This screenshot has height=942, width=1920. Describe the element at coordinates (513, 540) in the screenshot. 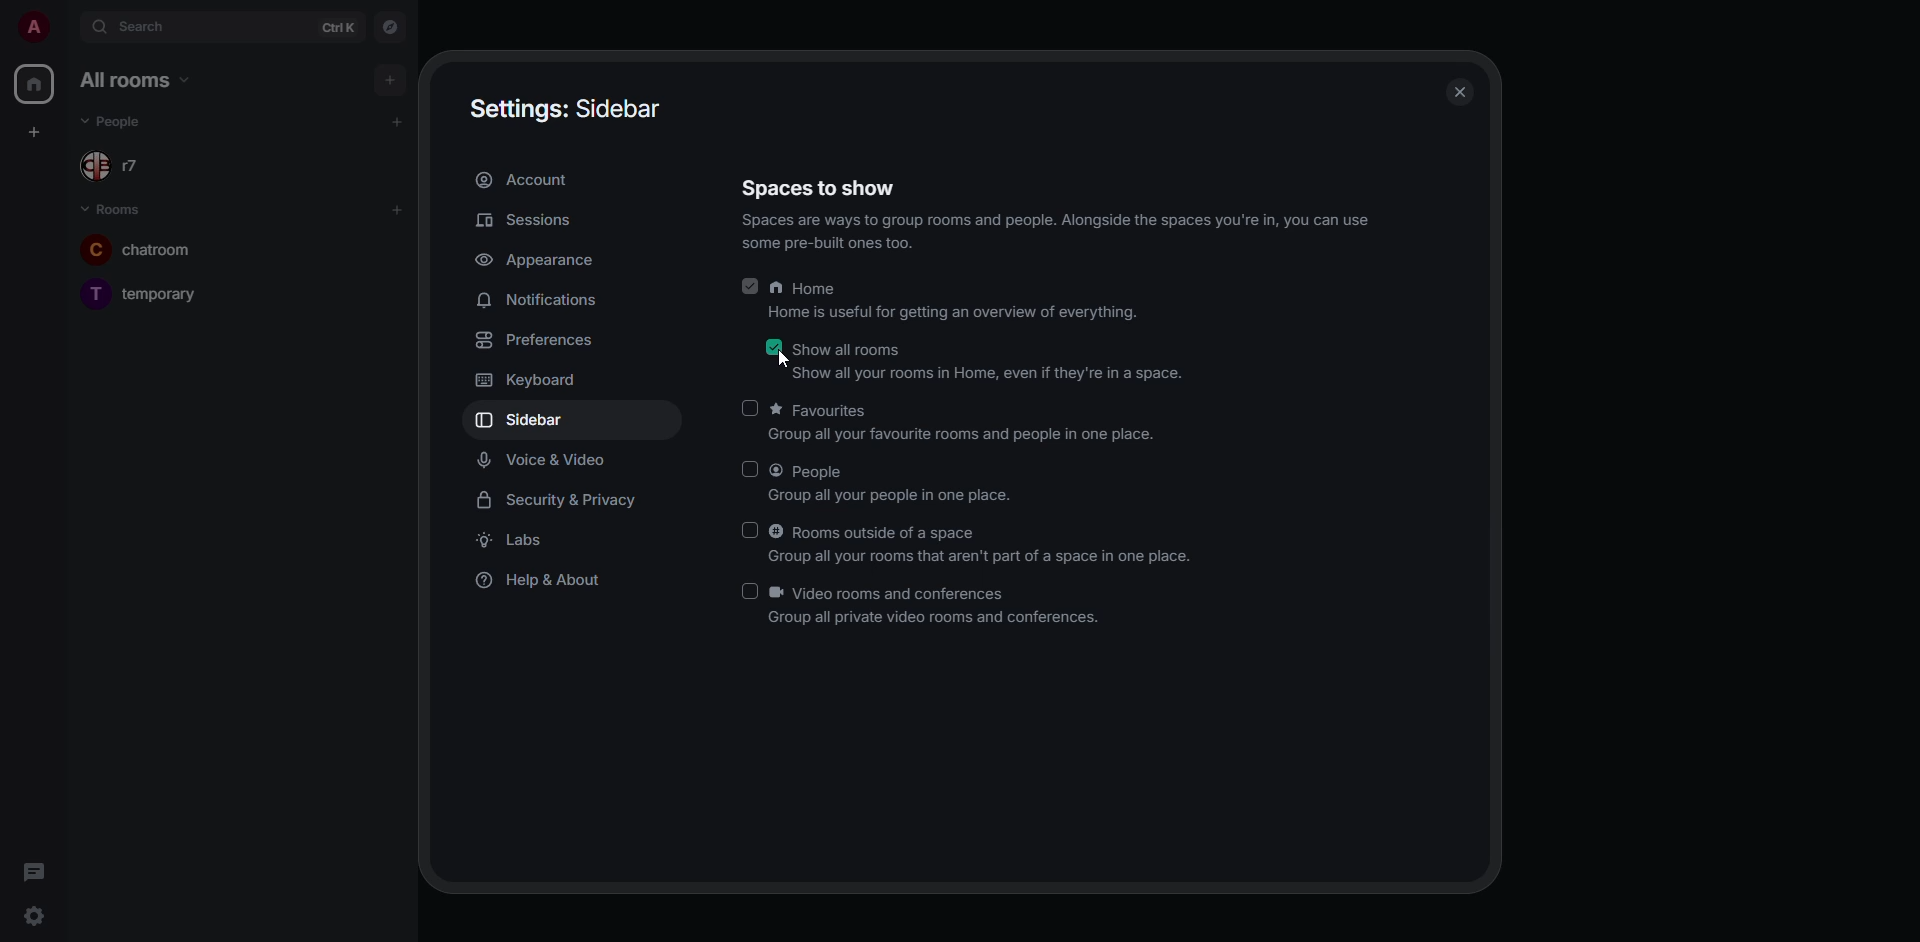

I see `labs` at that location.